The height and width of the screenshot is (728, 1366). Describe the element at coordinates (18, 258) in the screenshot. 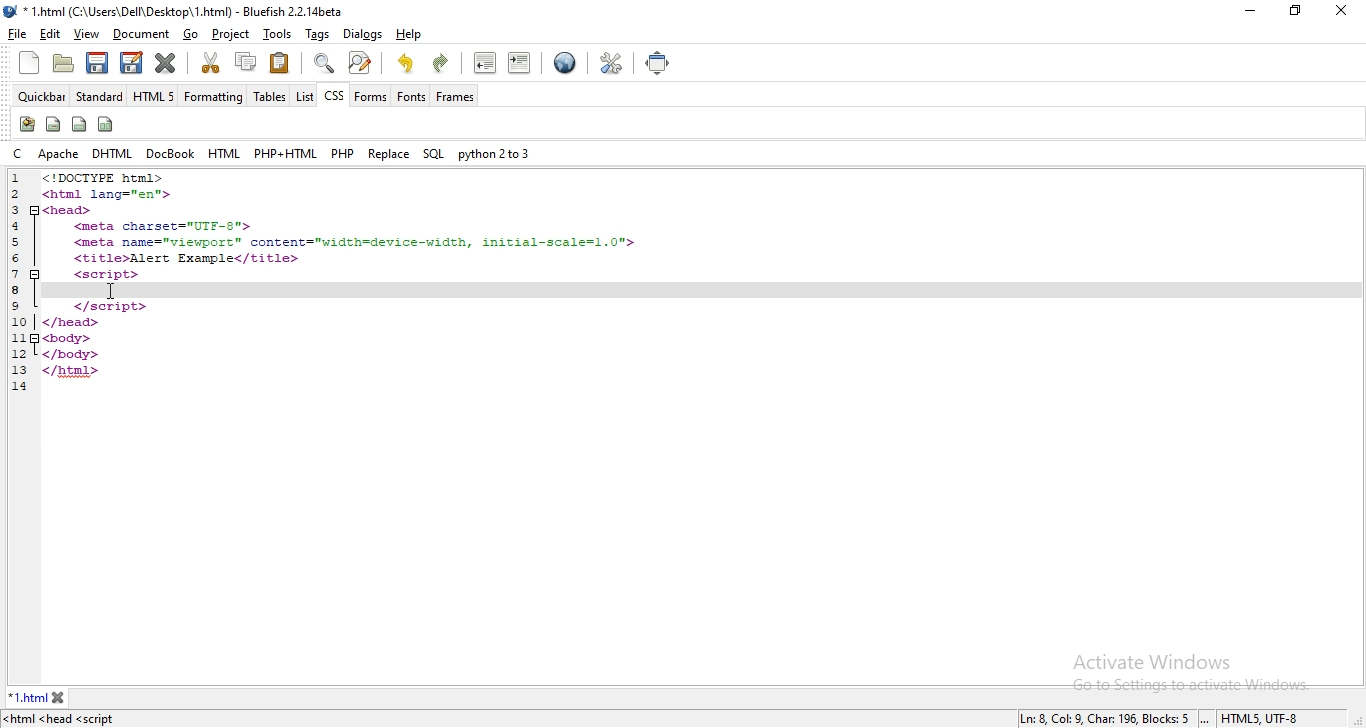

I see `6` at that location.